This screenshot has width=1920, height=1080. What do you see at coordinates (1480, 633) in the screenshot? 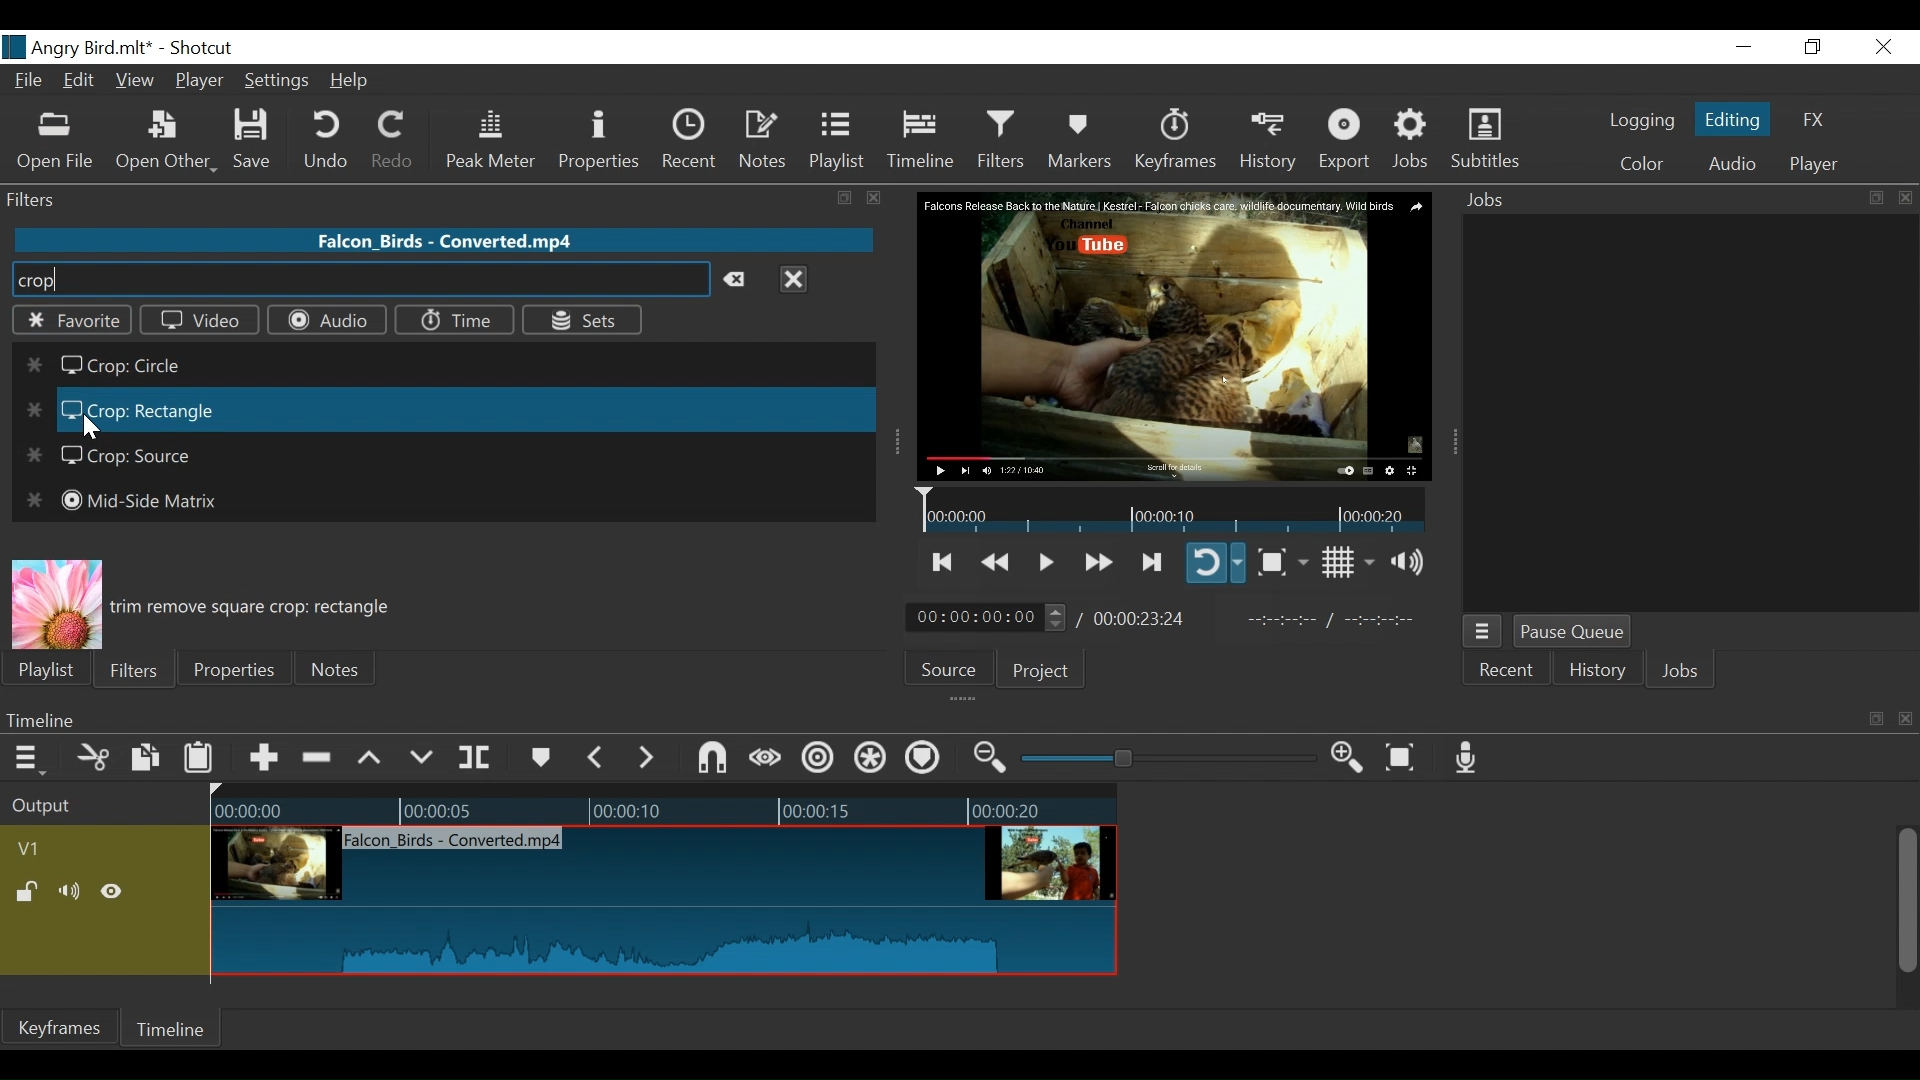
I see `Jobs Menu` at bounding box center [1480, 633].